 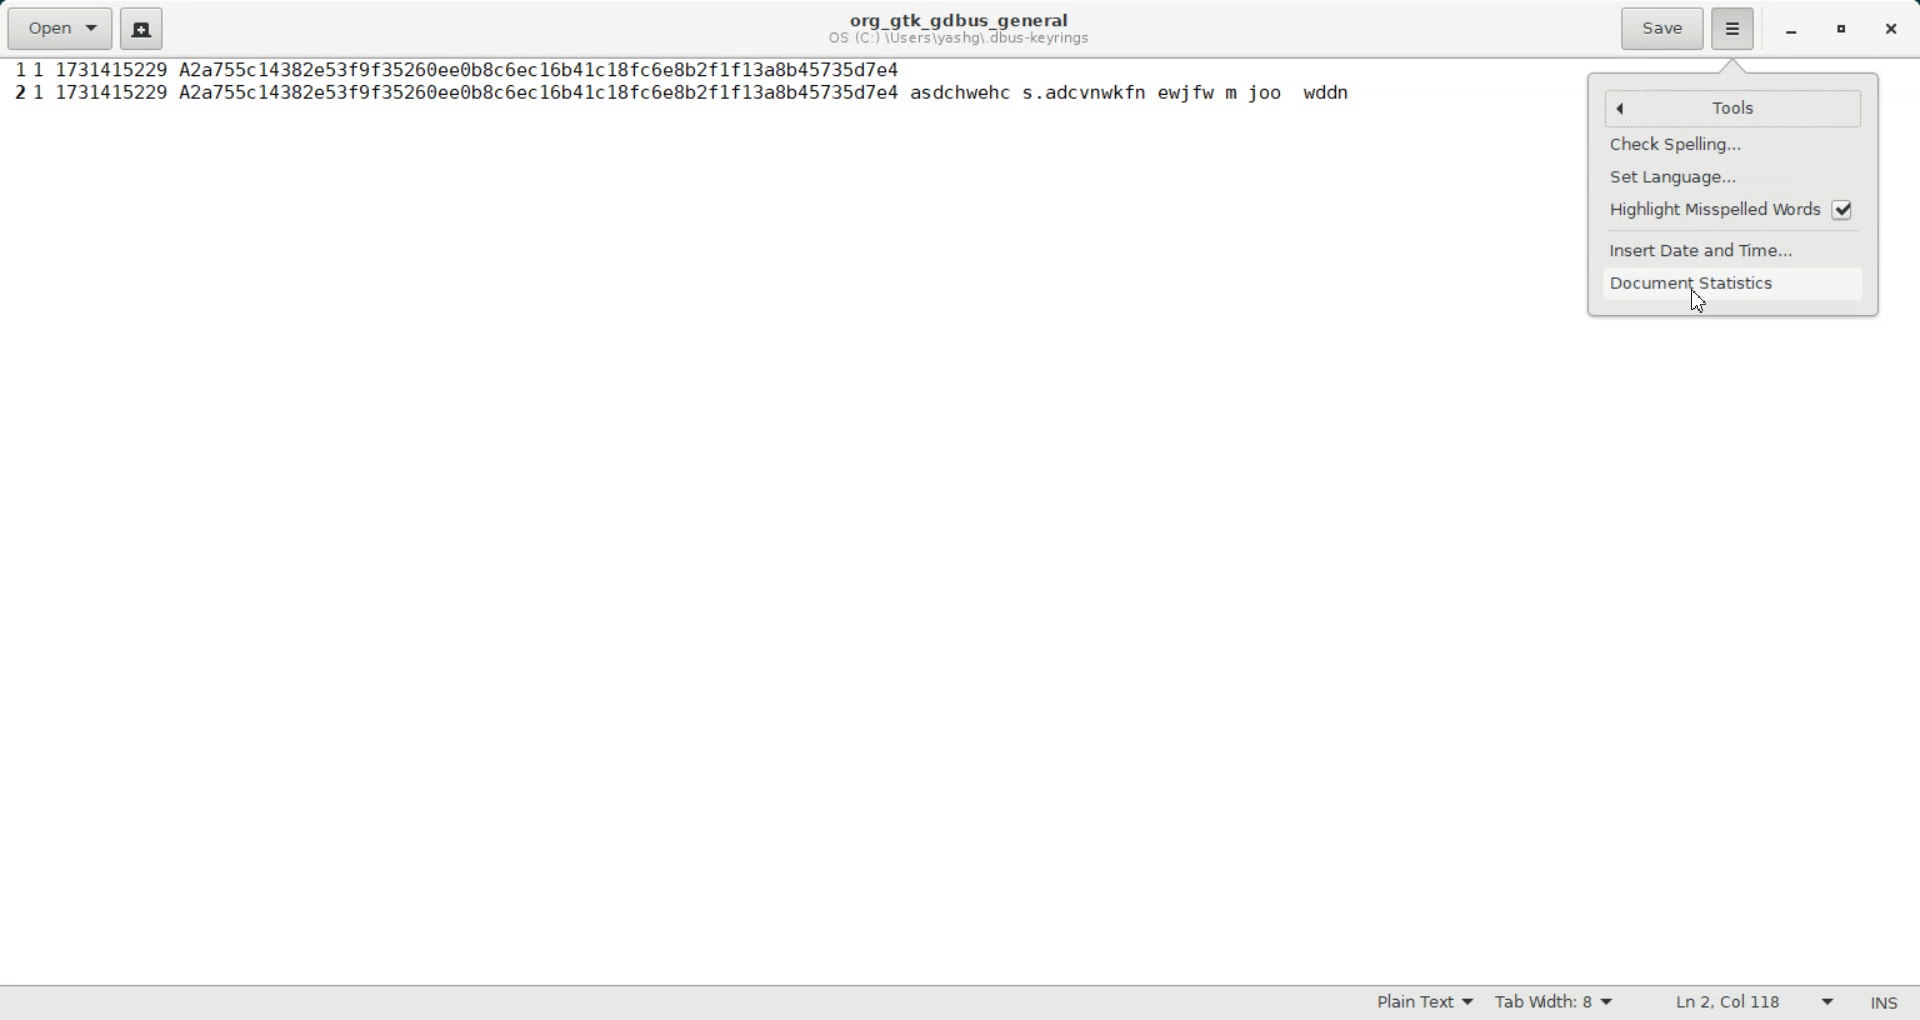 I want to click on Create a new document, so click(x=141, y=29).